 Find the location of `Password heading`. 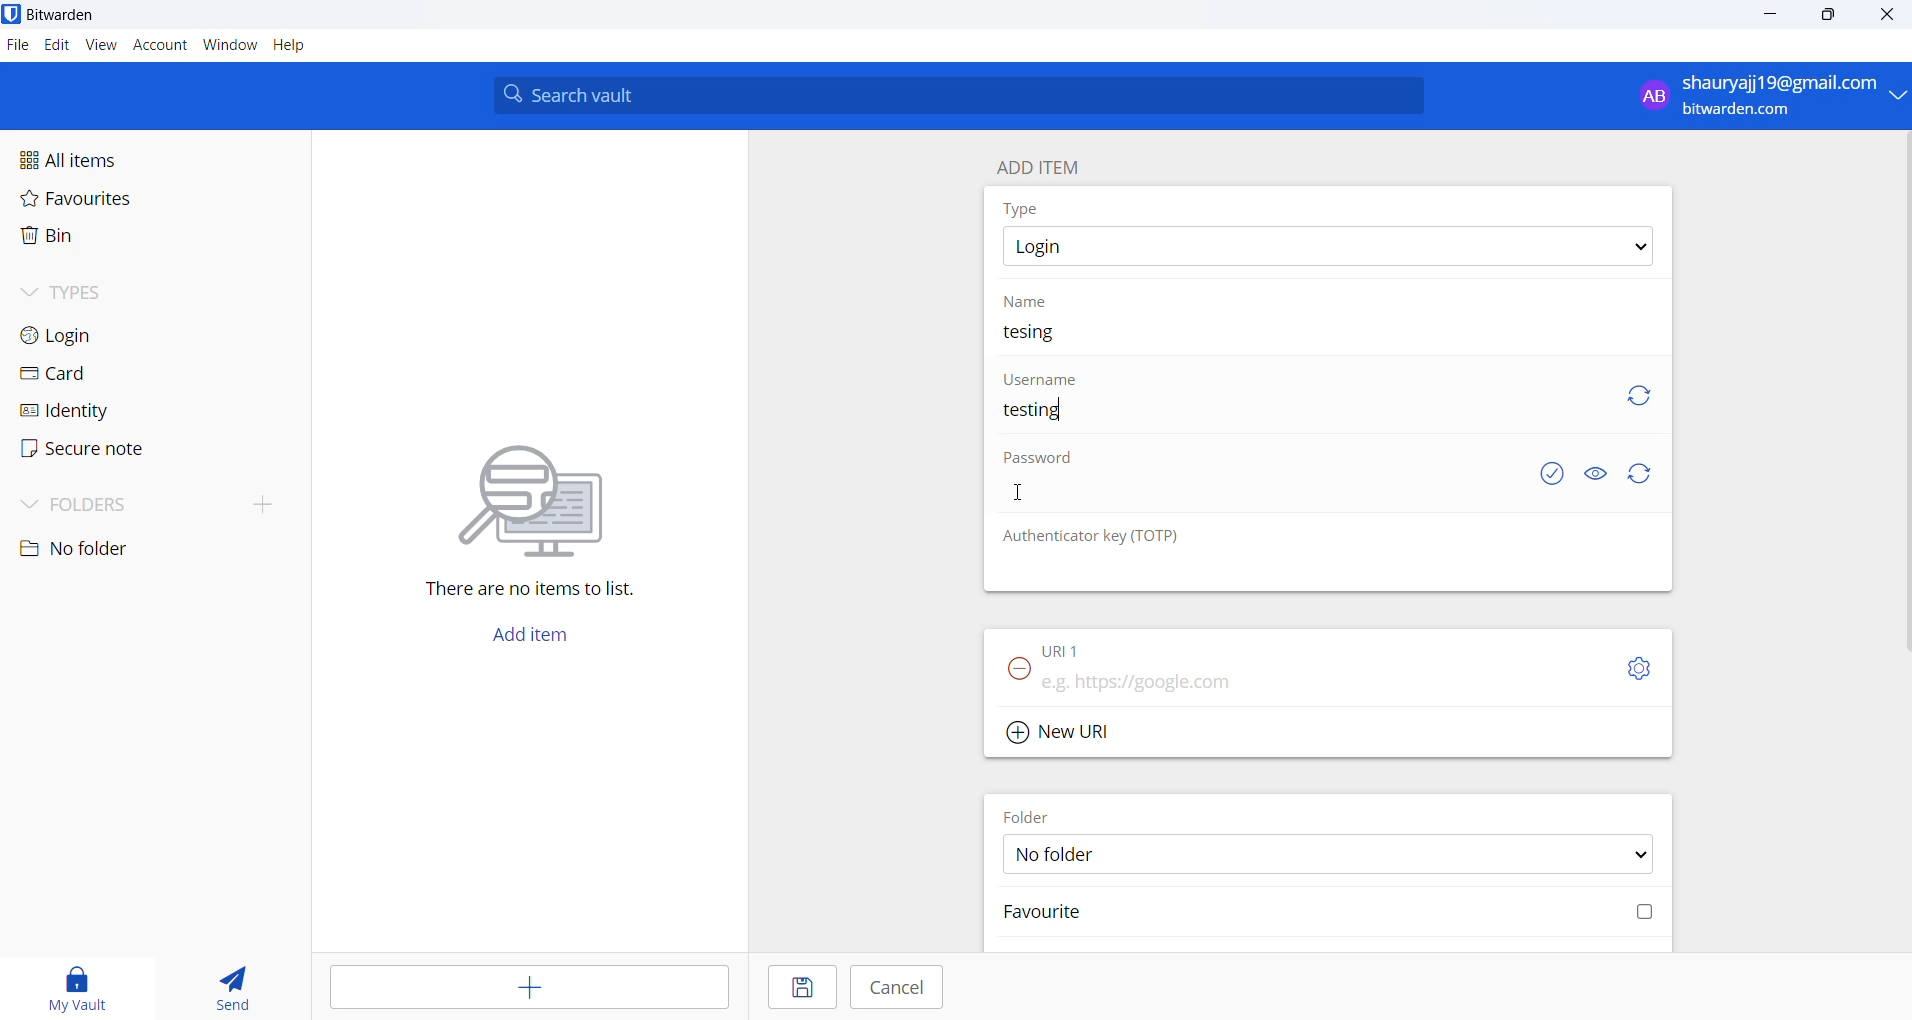

Password heading is located at coordinates (1045, 462).